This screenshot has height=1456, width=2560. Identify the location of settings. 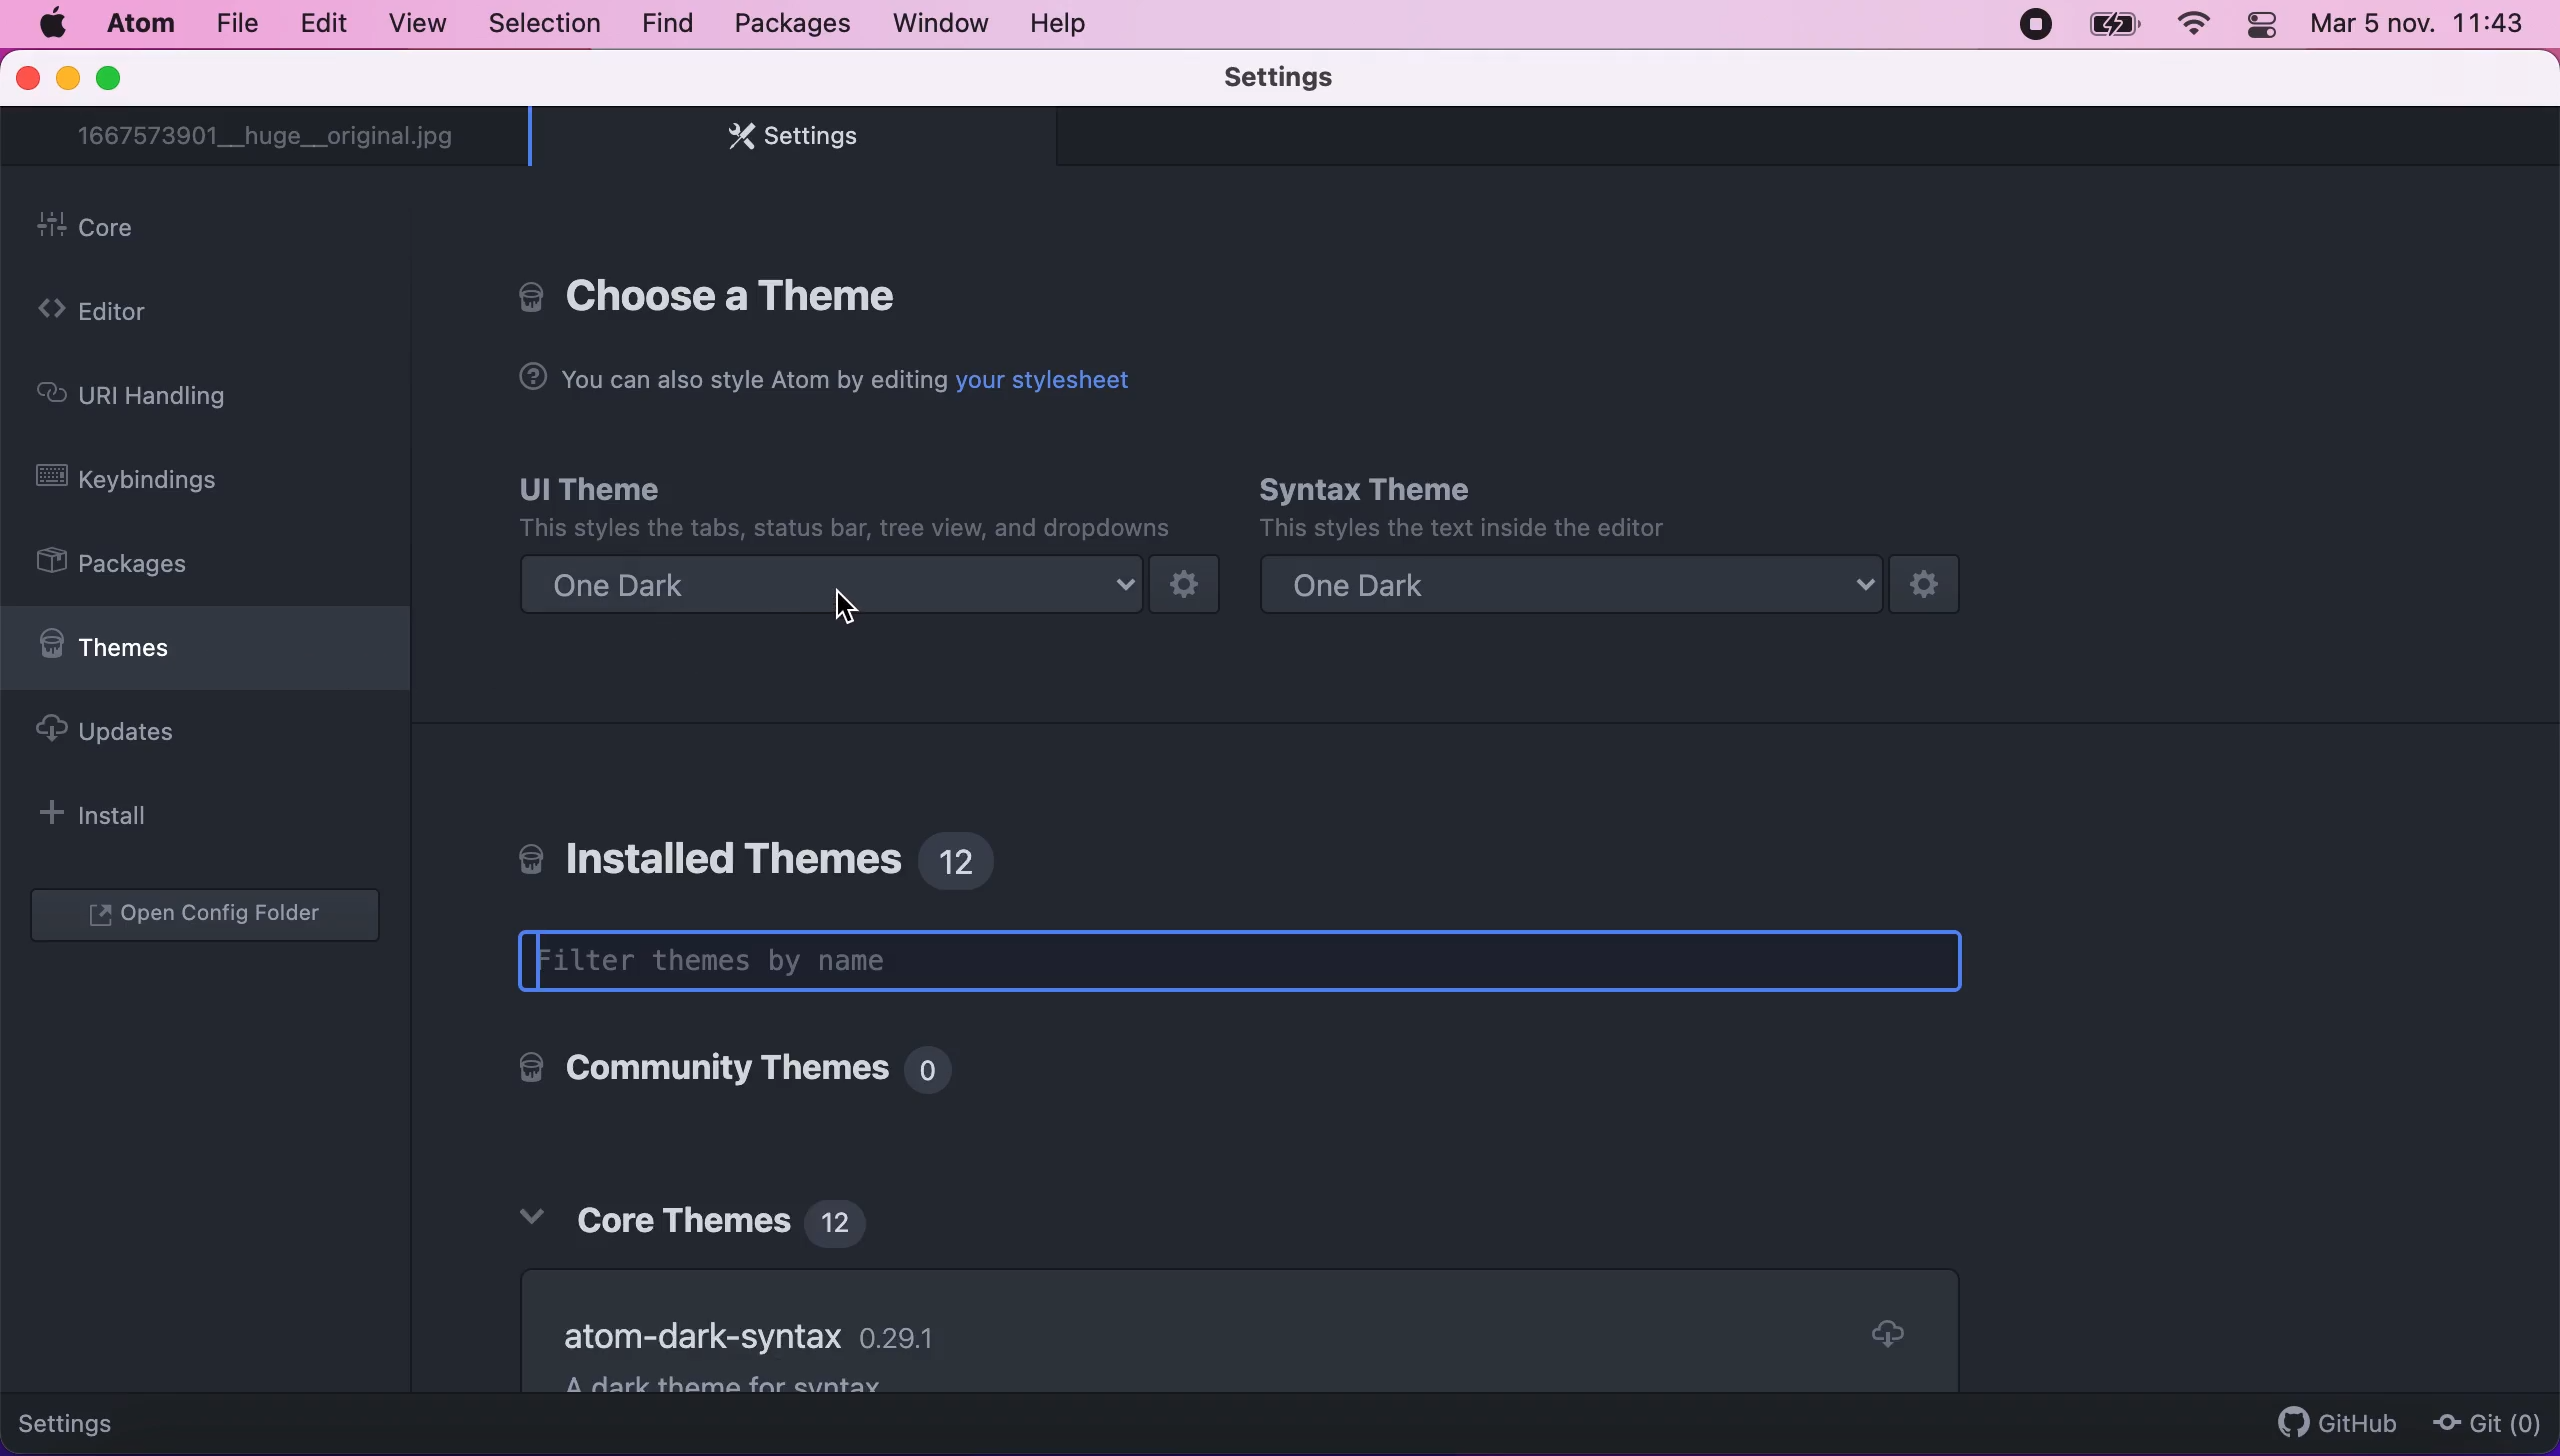
(786, 142).